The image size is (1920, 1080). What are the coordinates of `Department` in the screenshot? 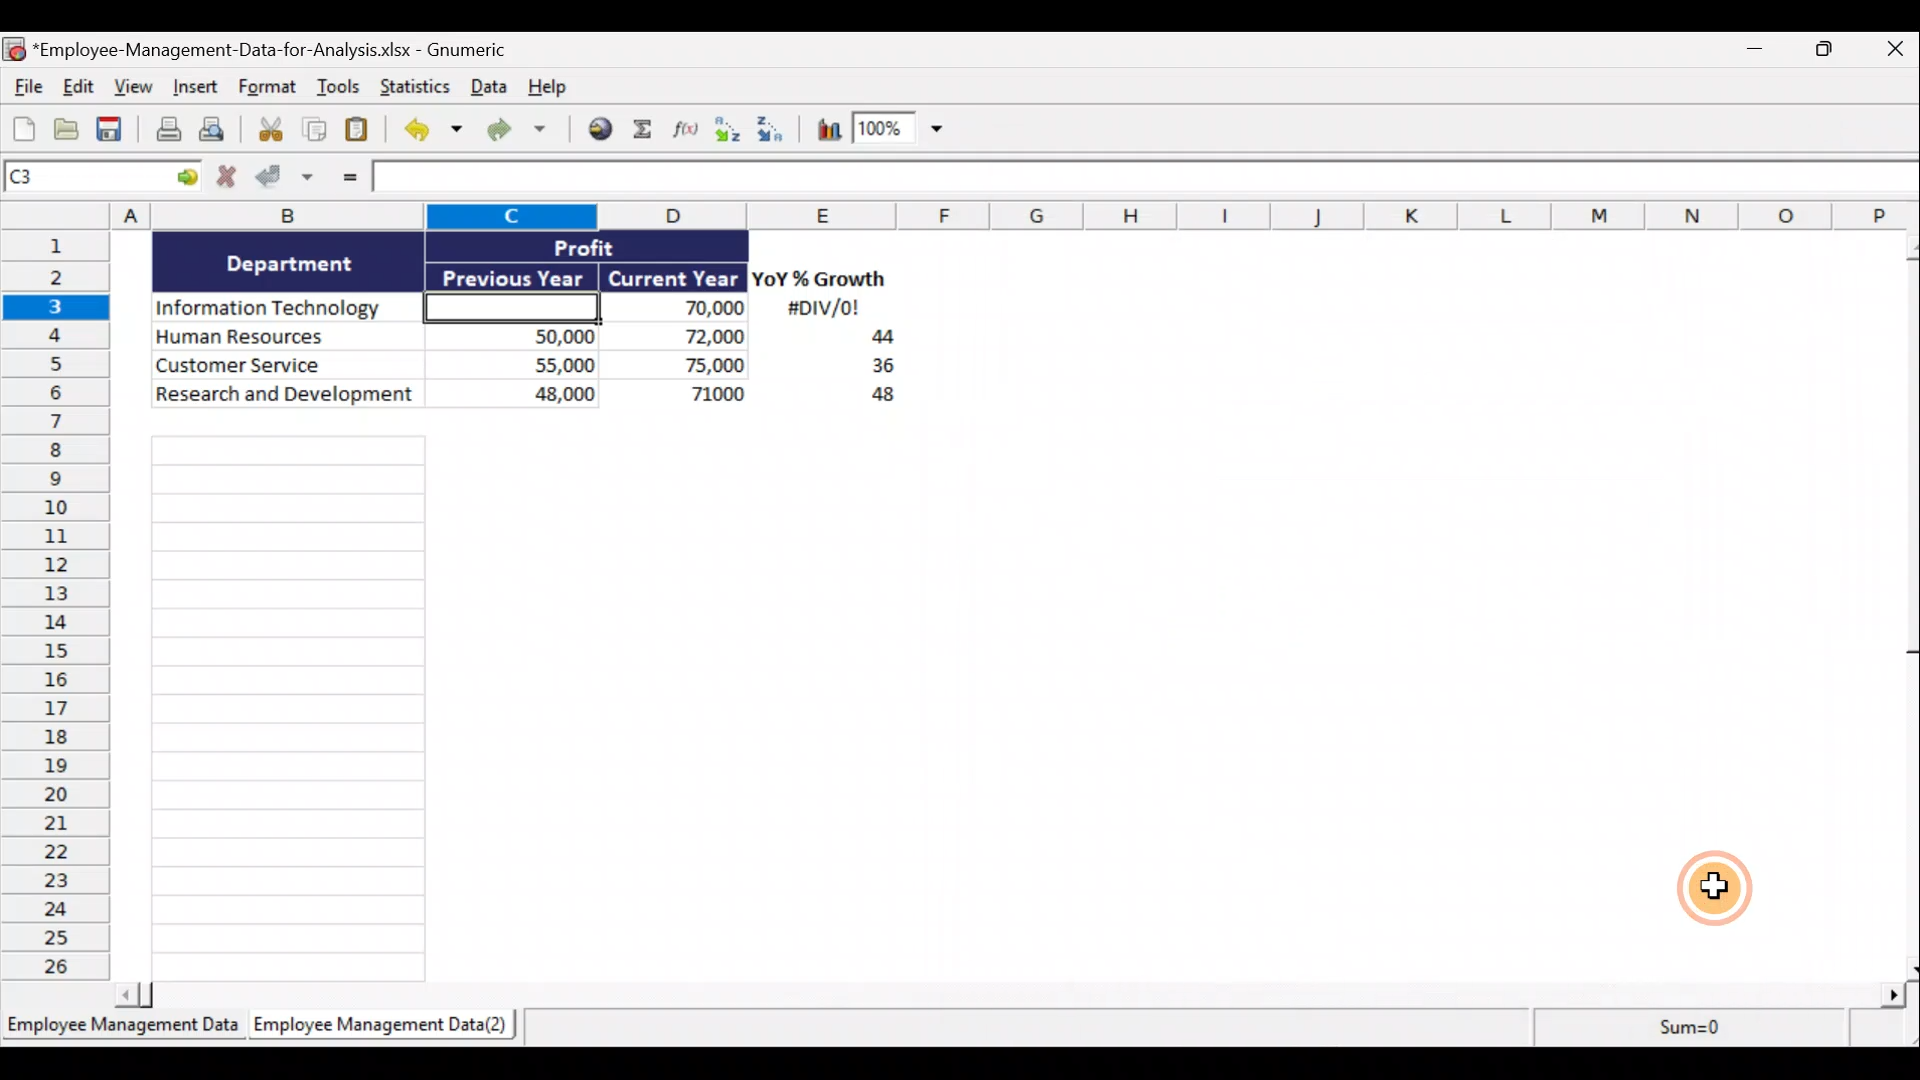 It's located at (290, 262).